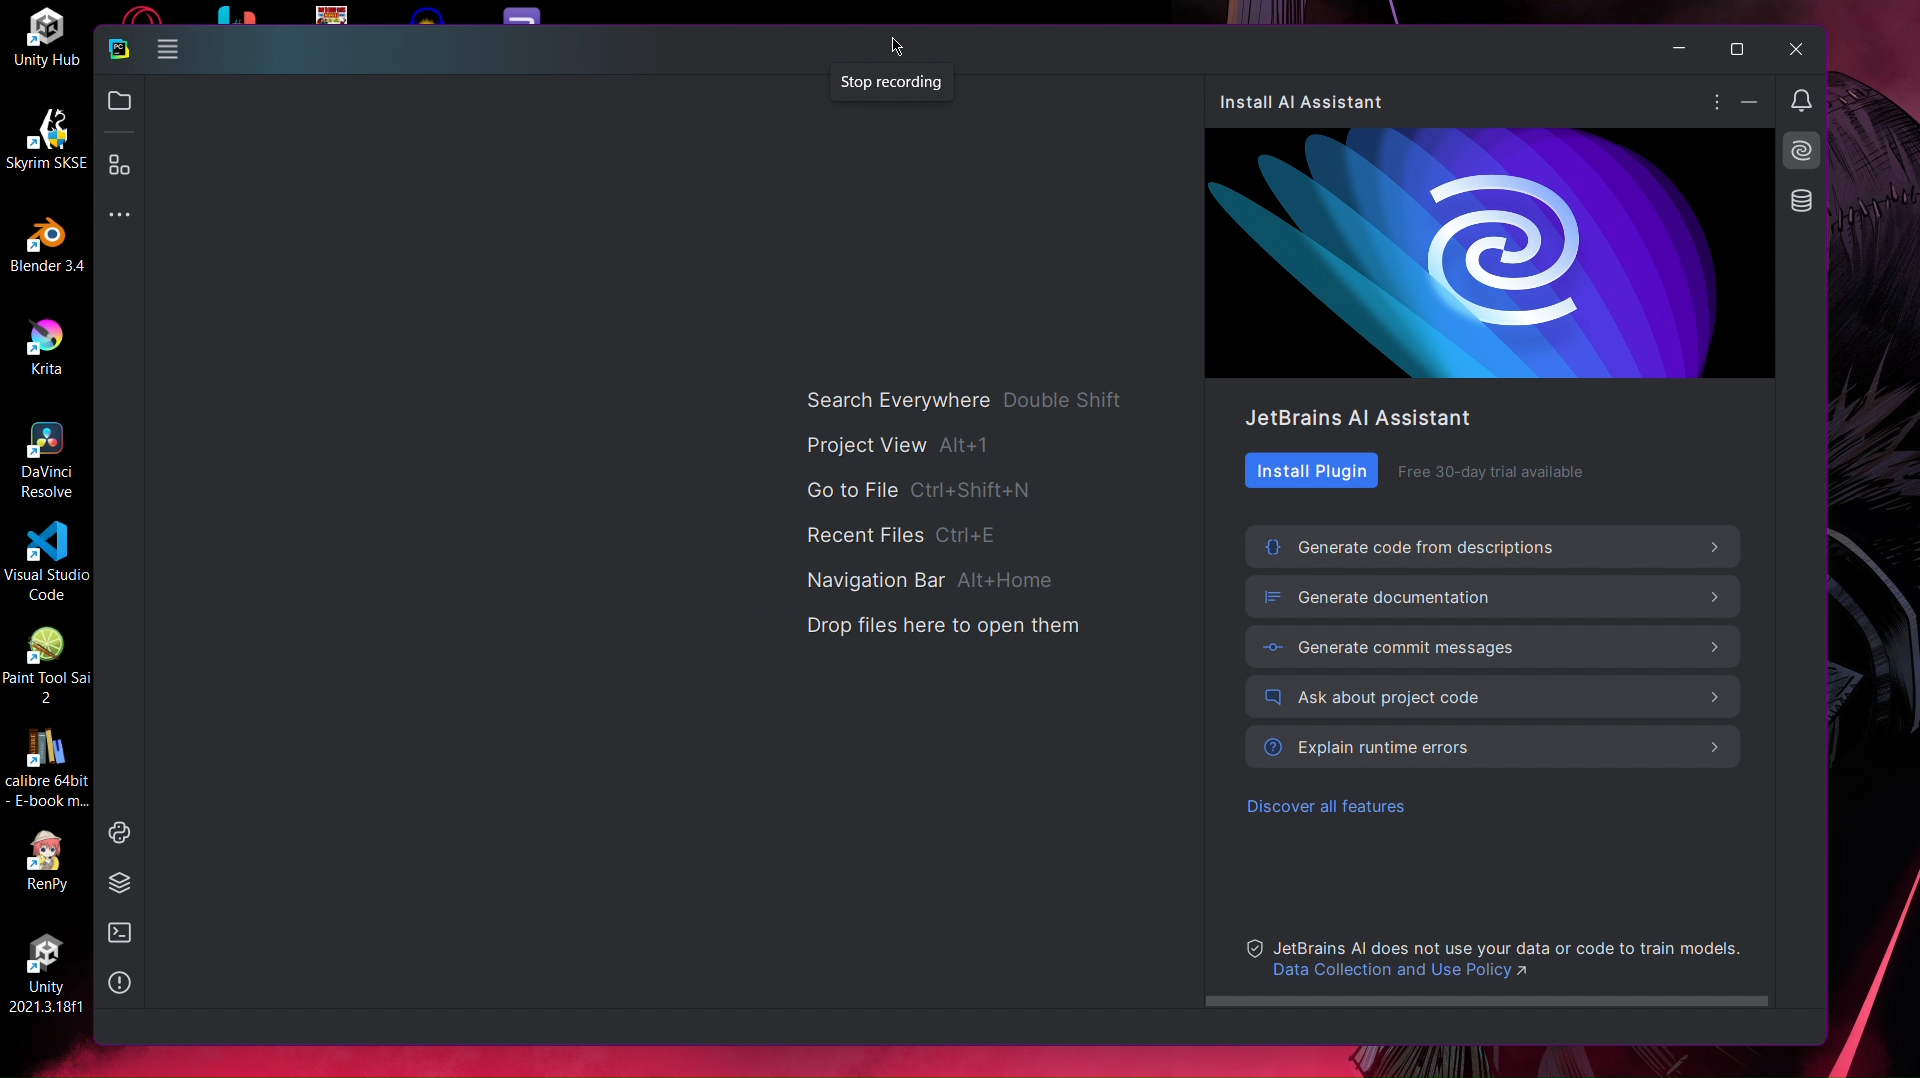 The width and height of the screenshot is (1920, 1078). Describe the element at coordinates (1412, 974) in the screenshot. I see `Data Collection and Use Policy .` at that location.